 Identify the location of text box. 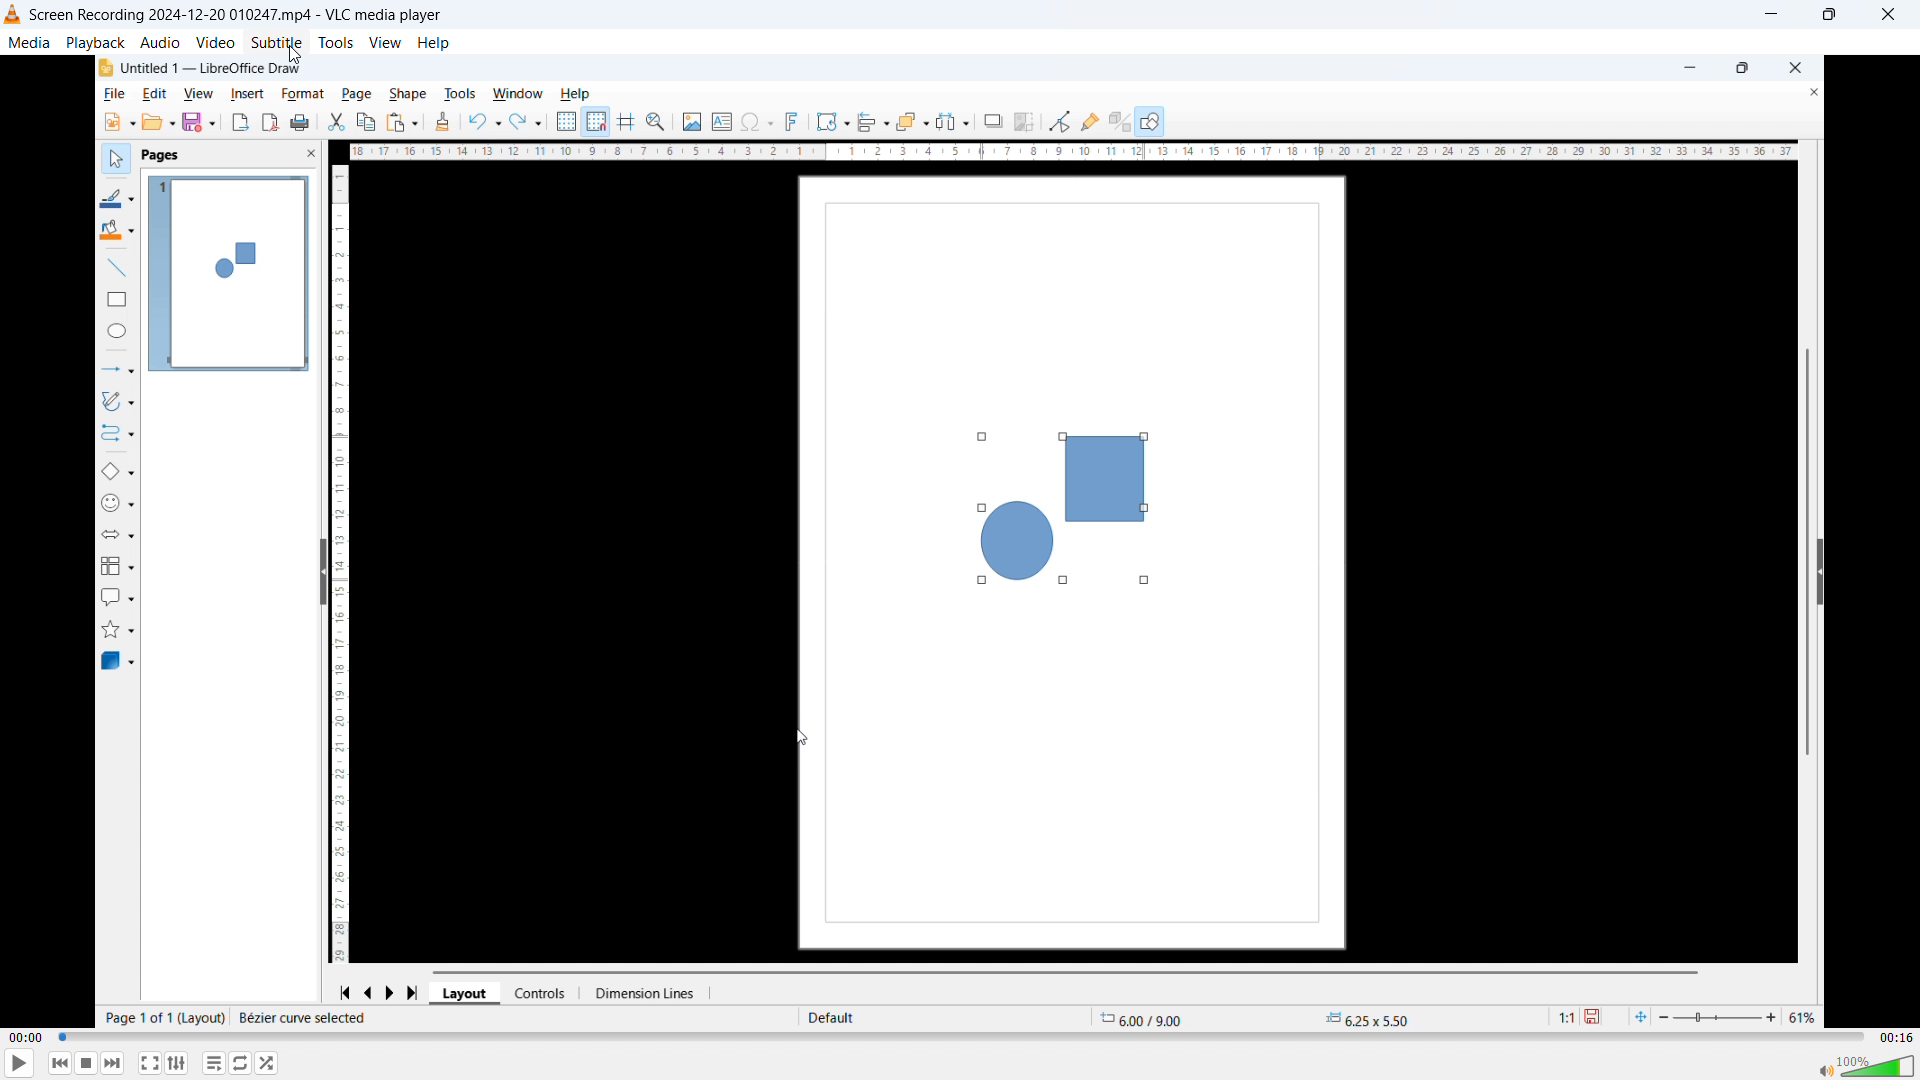
(721, 119).